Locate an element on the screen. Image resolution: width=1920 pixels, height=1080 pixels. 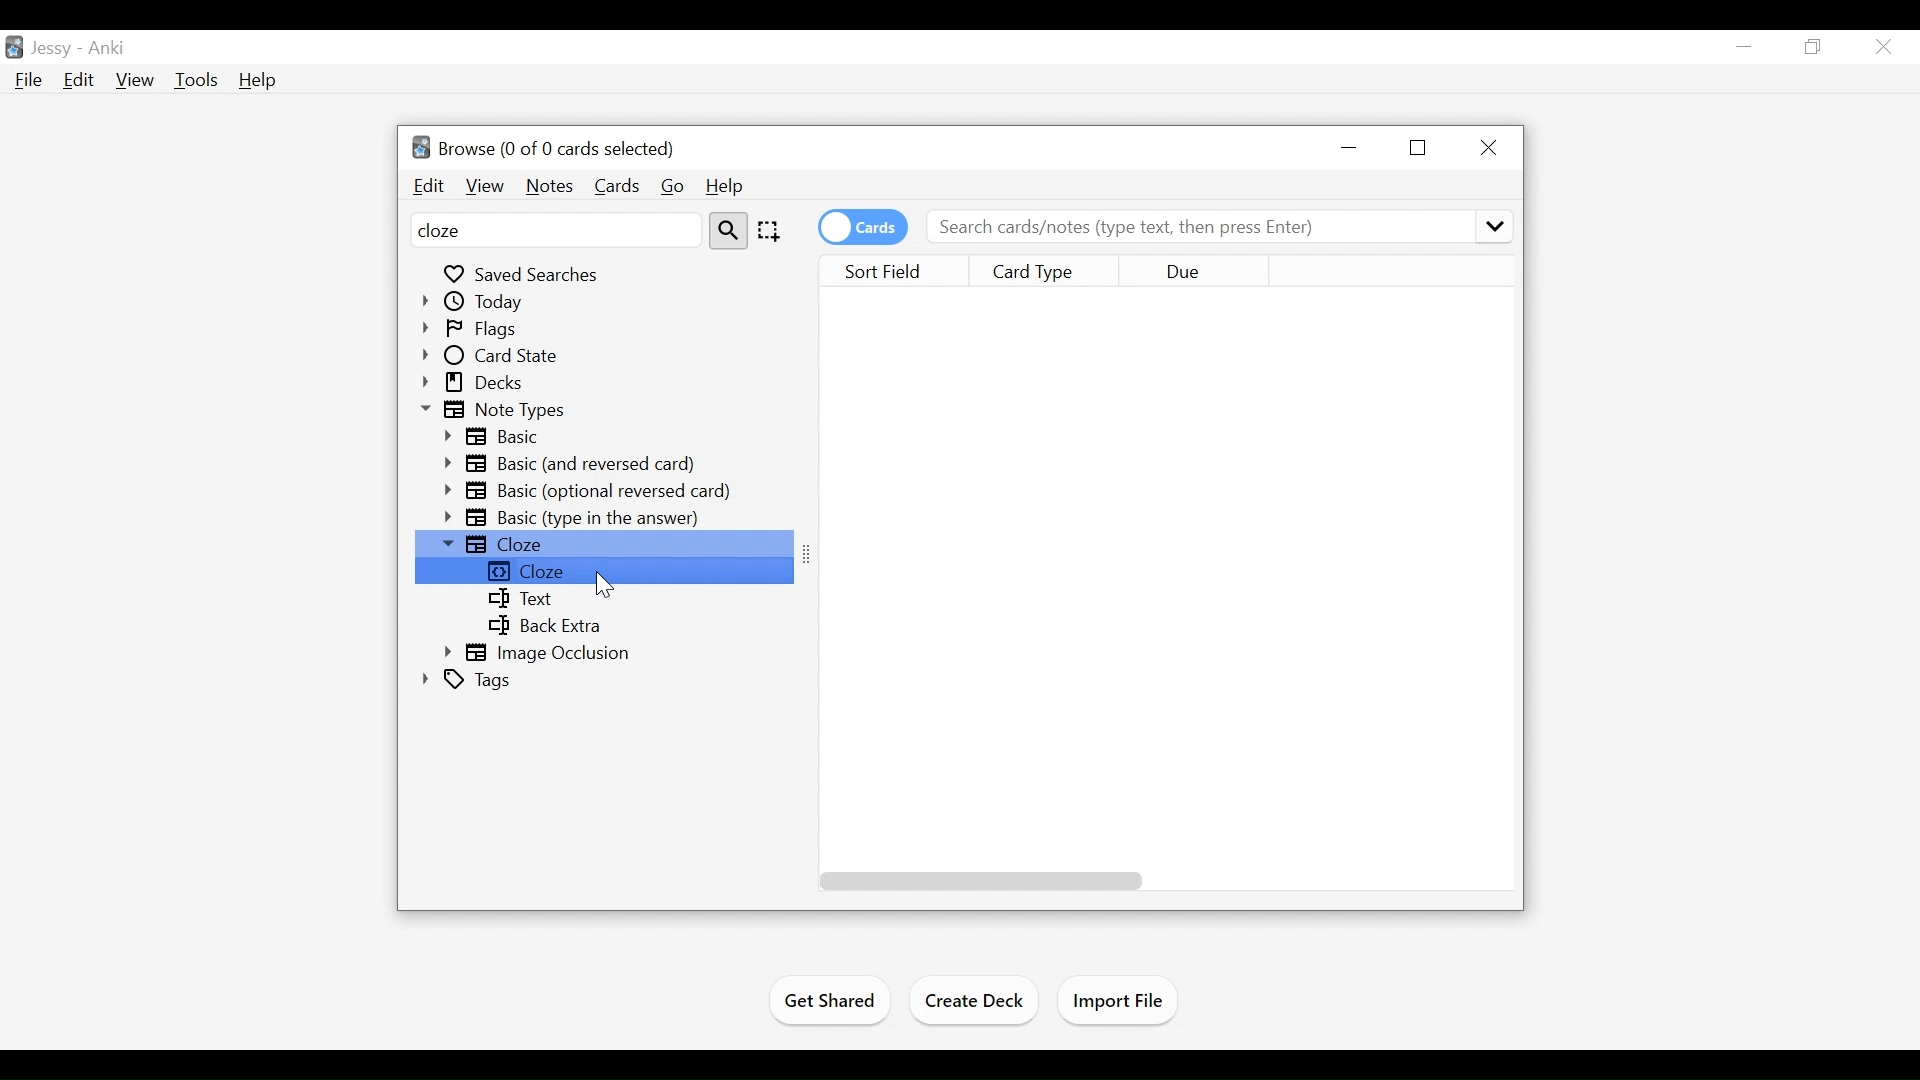
Basic (and Reversed card) is located at coordinates (577, 464).